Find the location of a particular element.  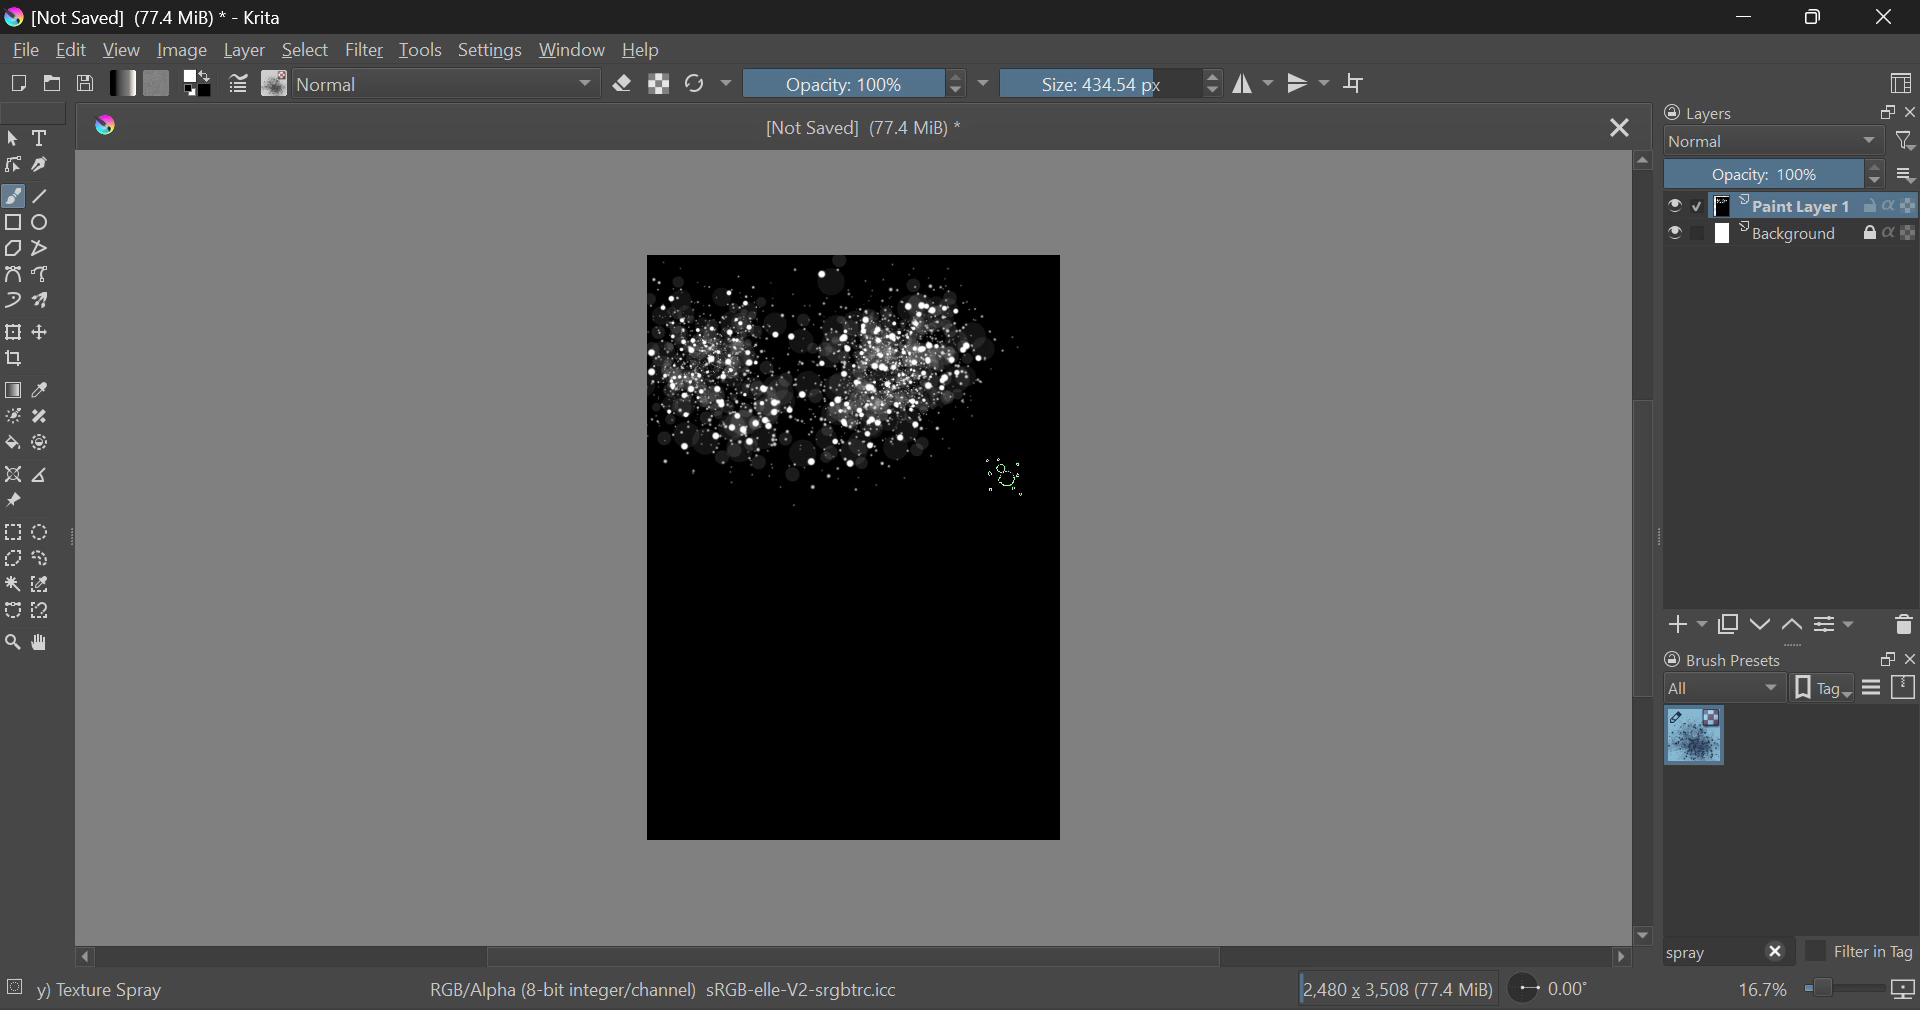

icon is located at coordinates (1904, 991).